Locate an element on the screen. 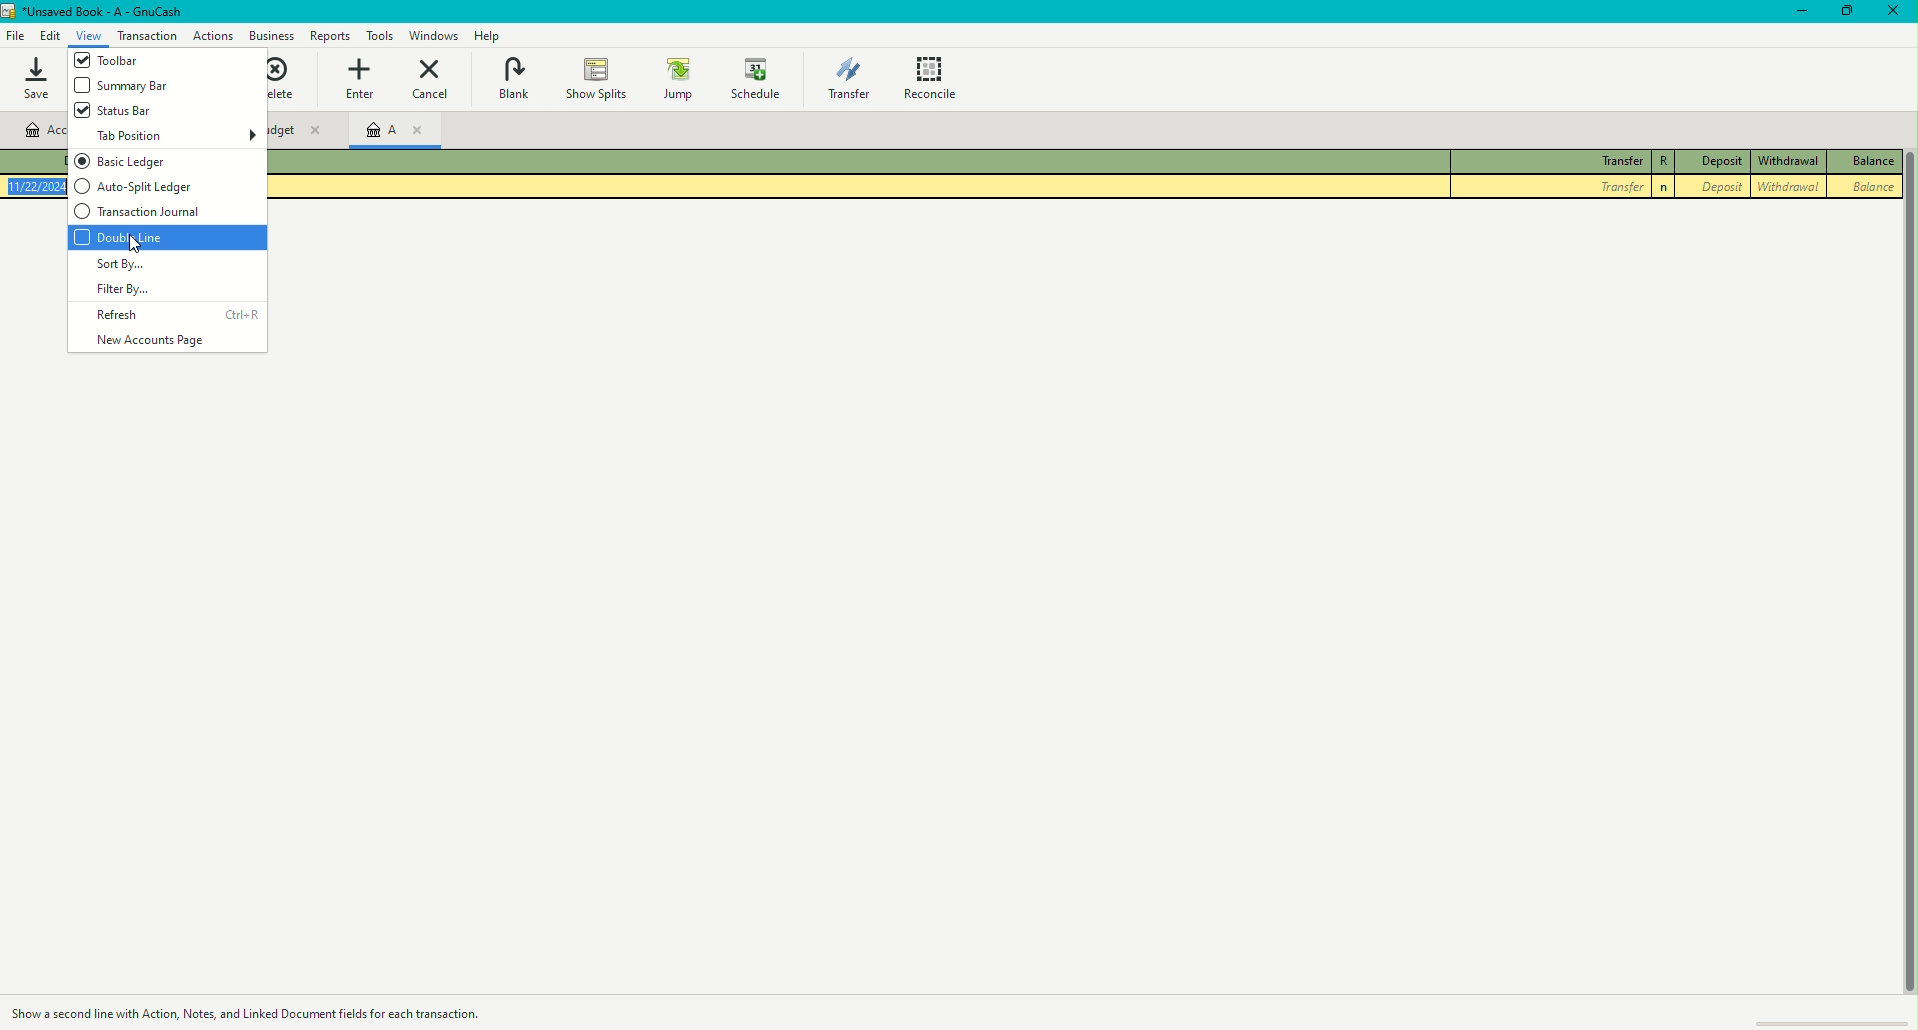 This screenshot has height=1030, width=1918. Business is located at coordinates (270, 37).